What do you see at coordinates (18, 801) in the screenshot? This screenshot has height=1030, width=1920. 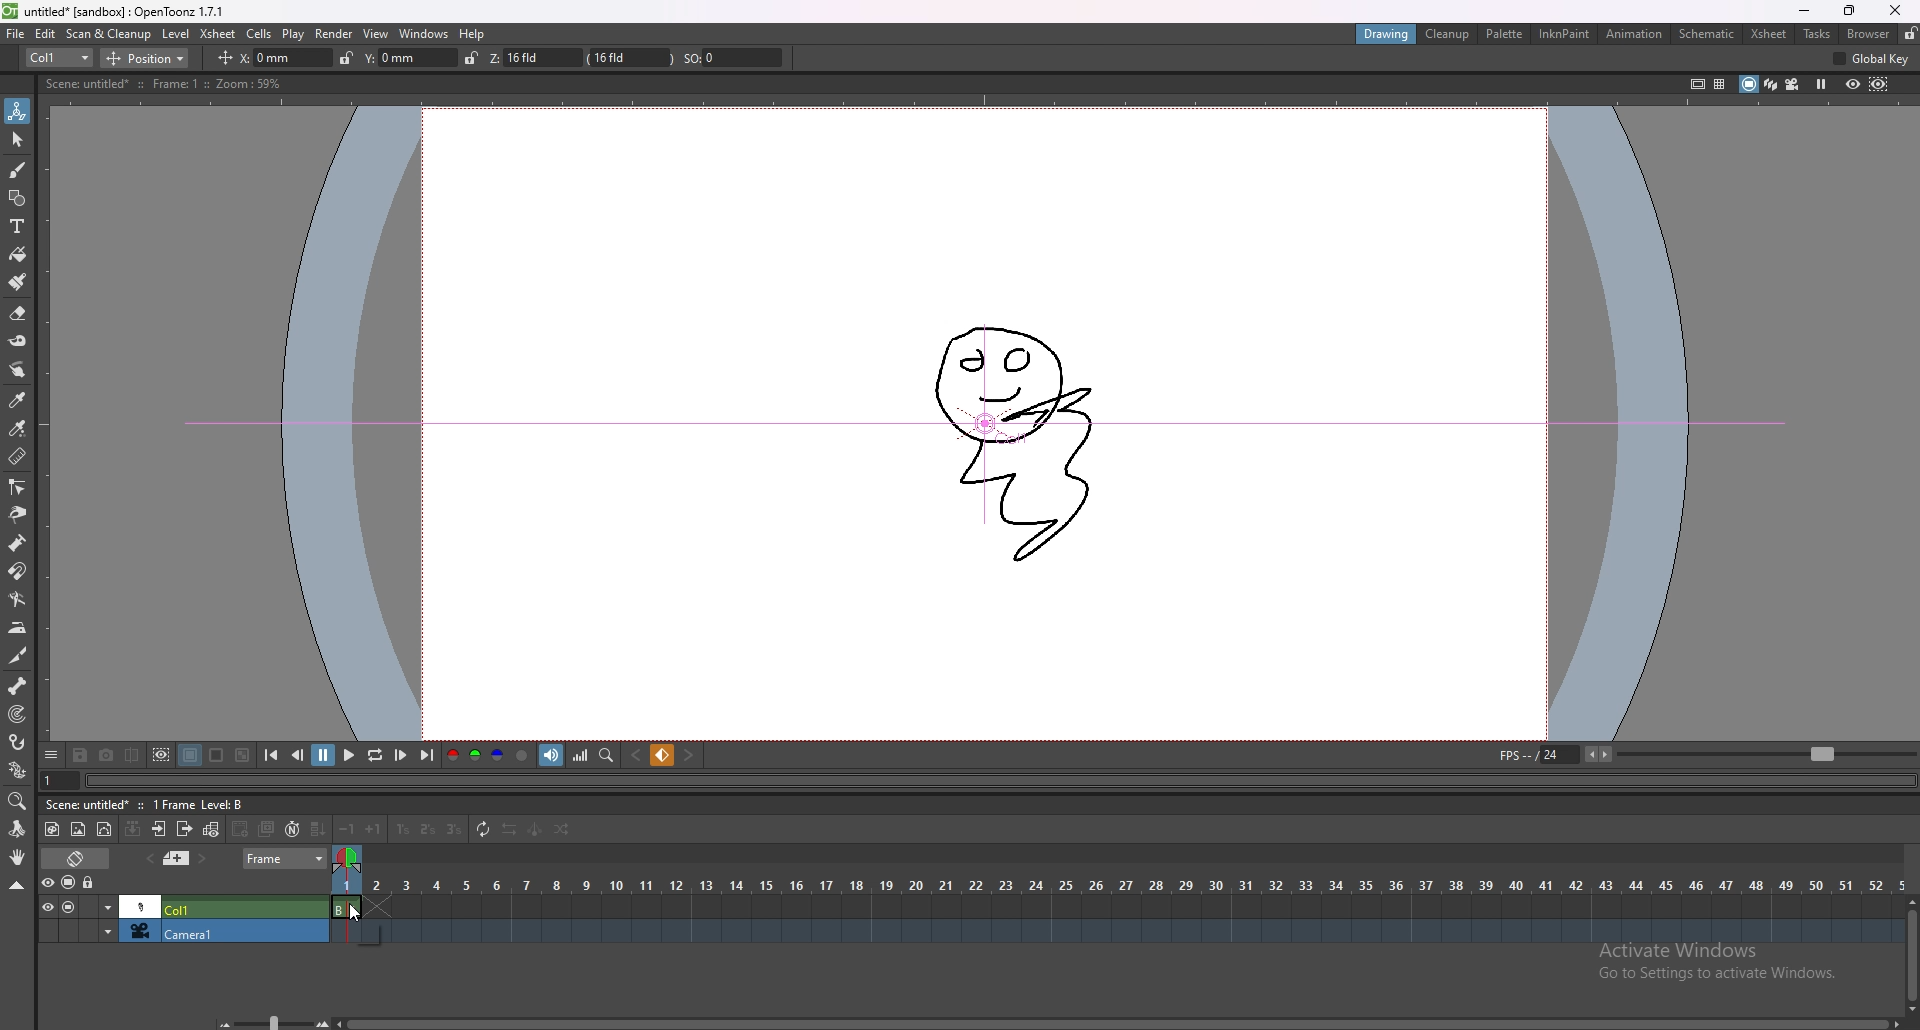 I see `zoom` at bounding box center [18, 801].